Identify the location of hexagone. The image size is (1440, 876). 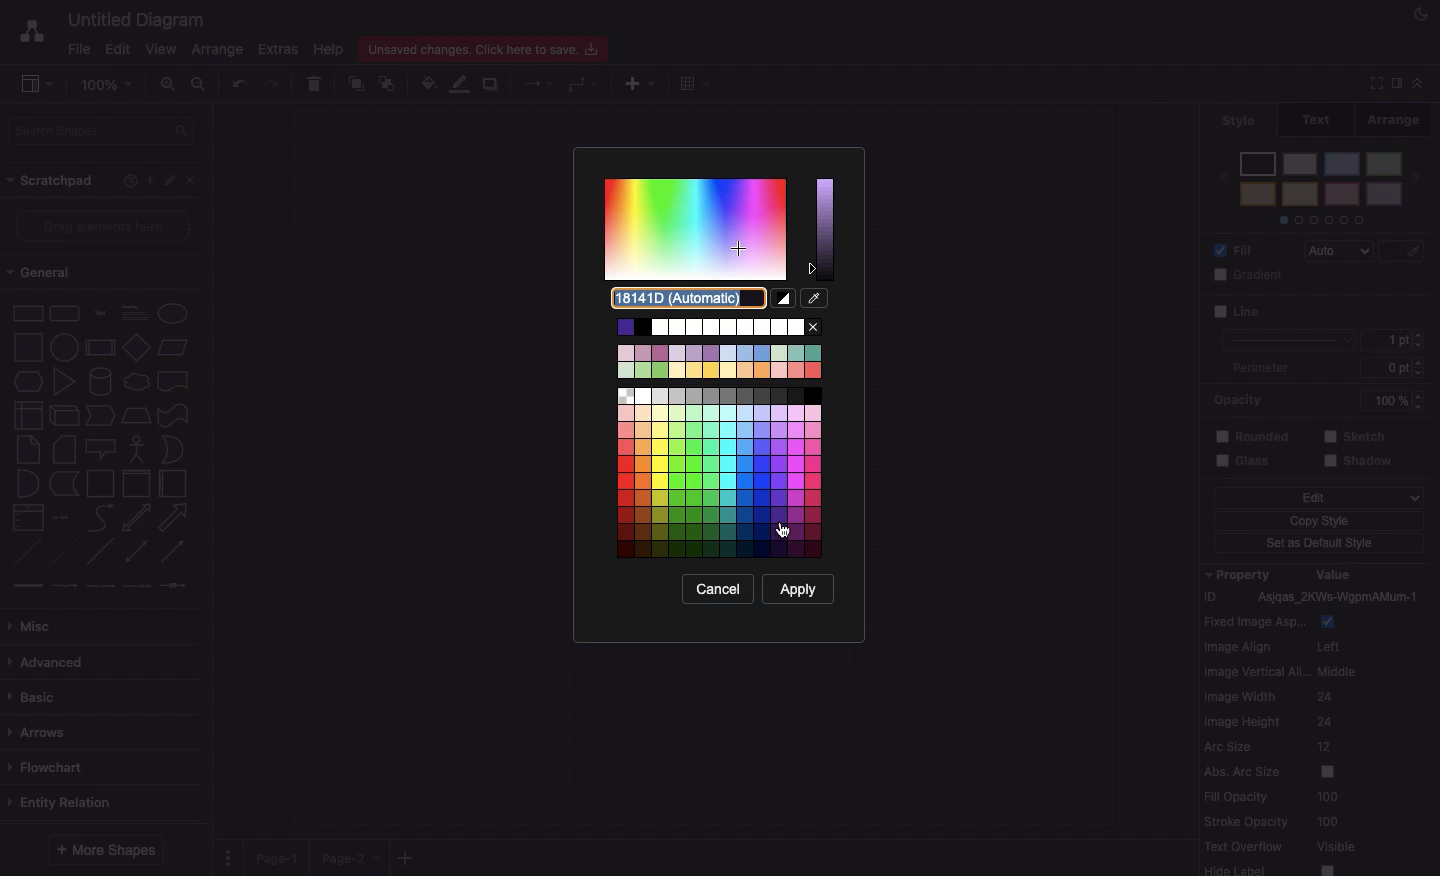
(27, 379).